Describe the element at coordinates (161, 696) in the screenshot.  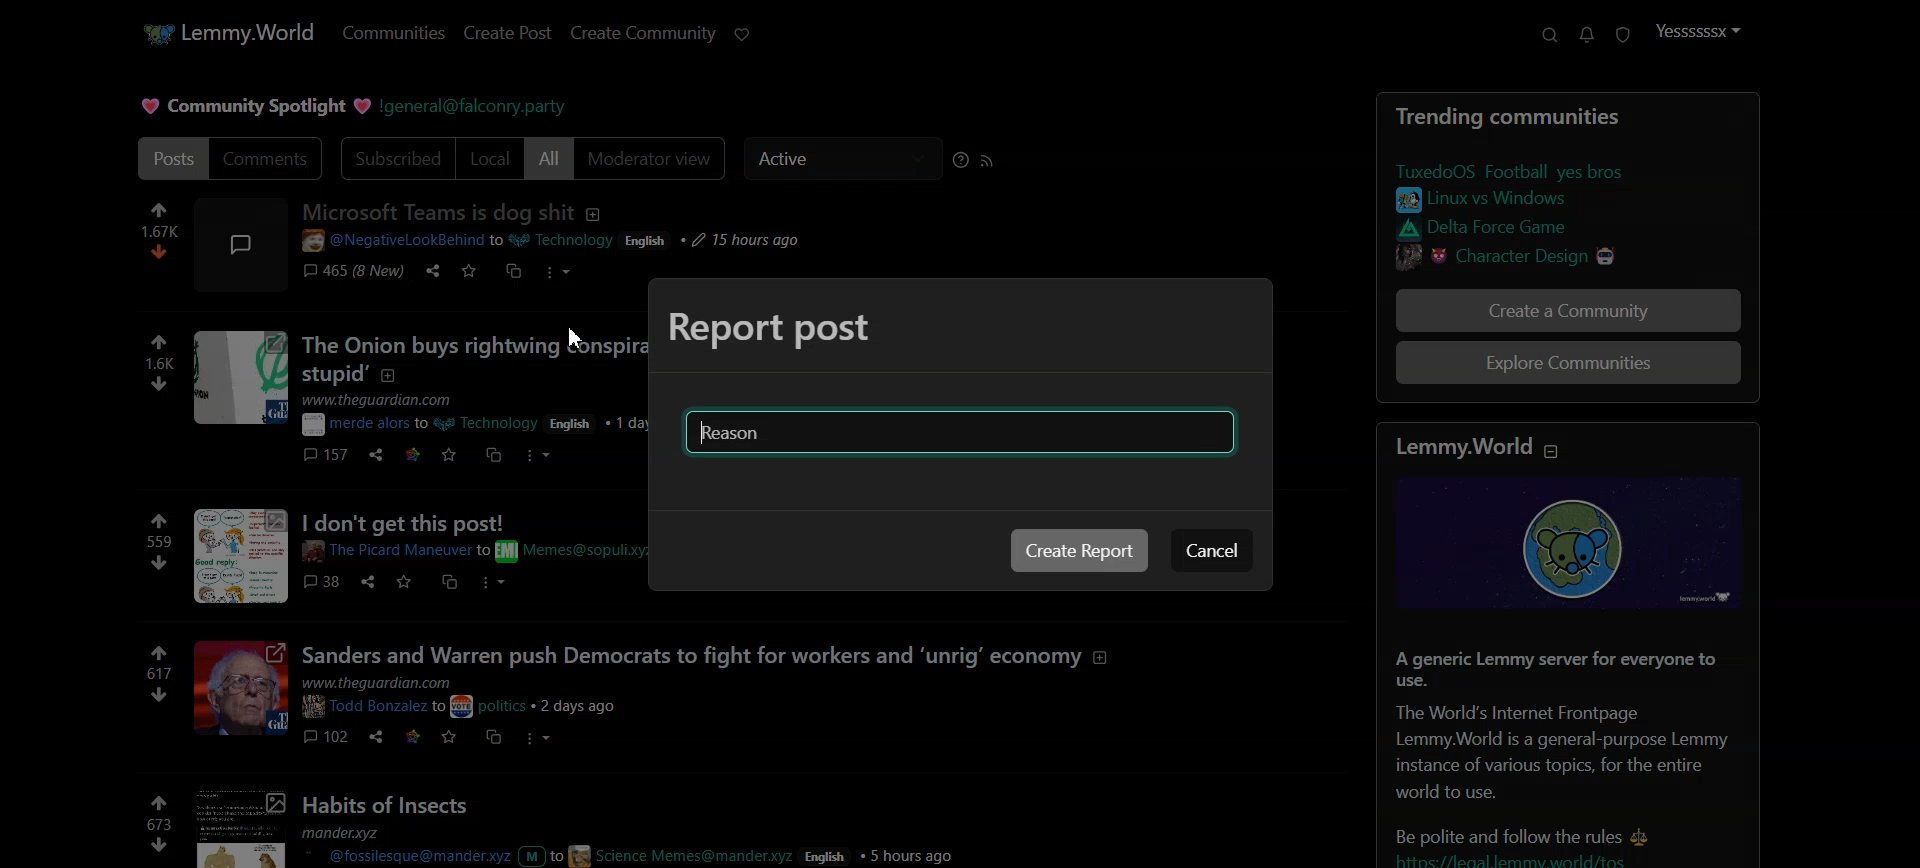
I see `dislike` at that location.